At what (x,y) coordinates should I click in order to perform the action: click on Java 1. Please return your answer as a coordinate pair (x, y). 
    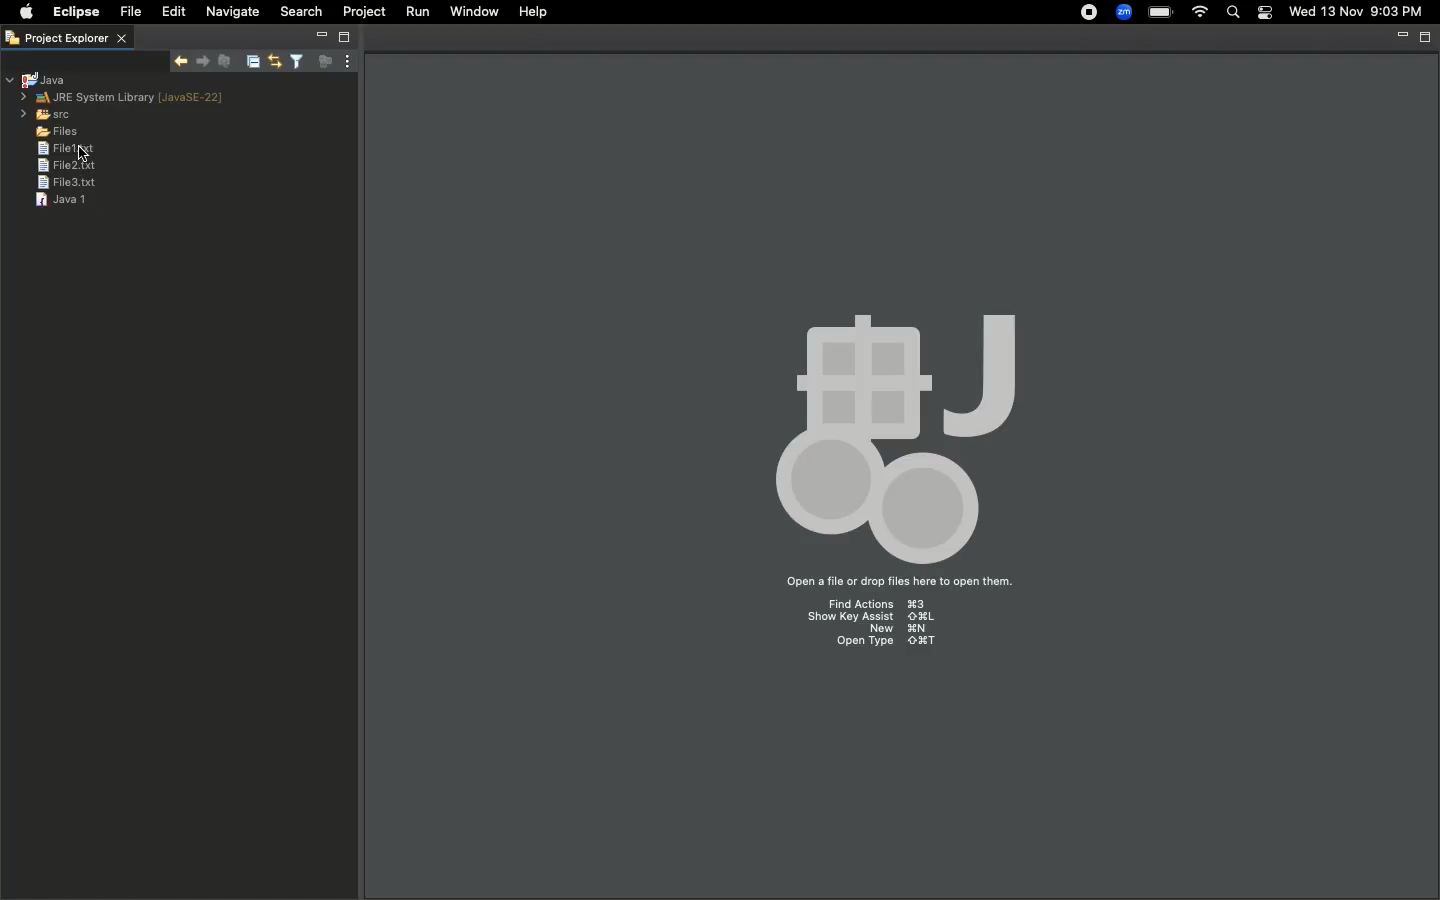
    Looking at the image, I should click on (60, 199).